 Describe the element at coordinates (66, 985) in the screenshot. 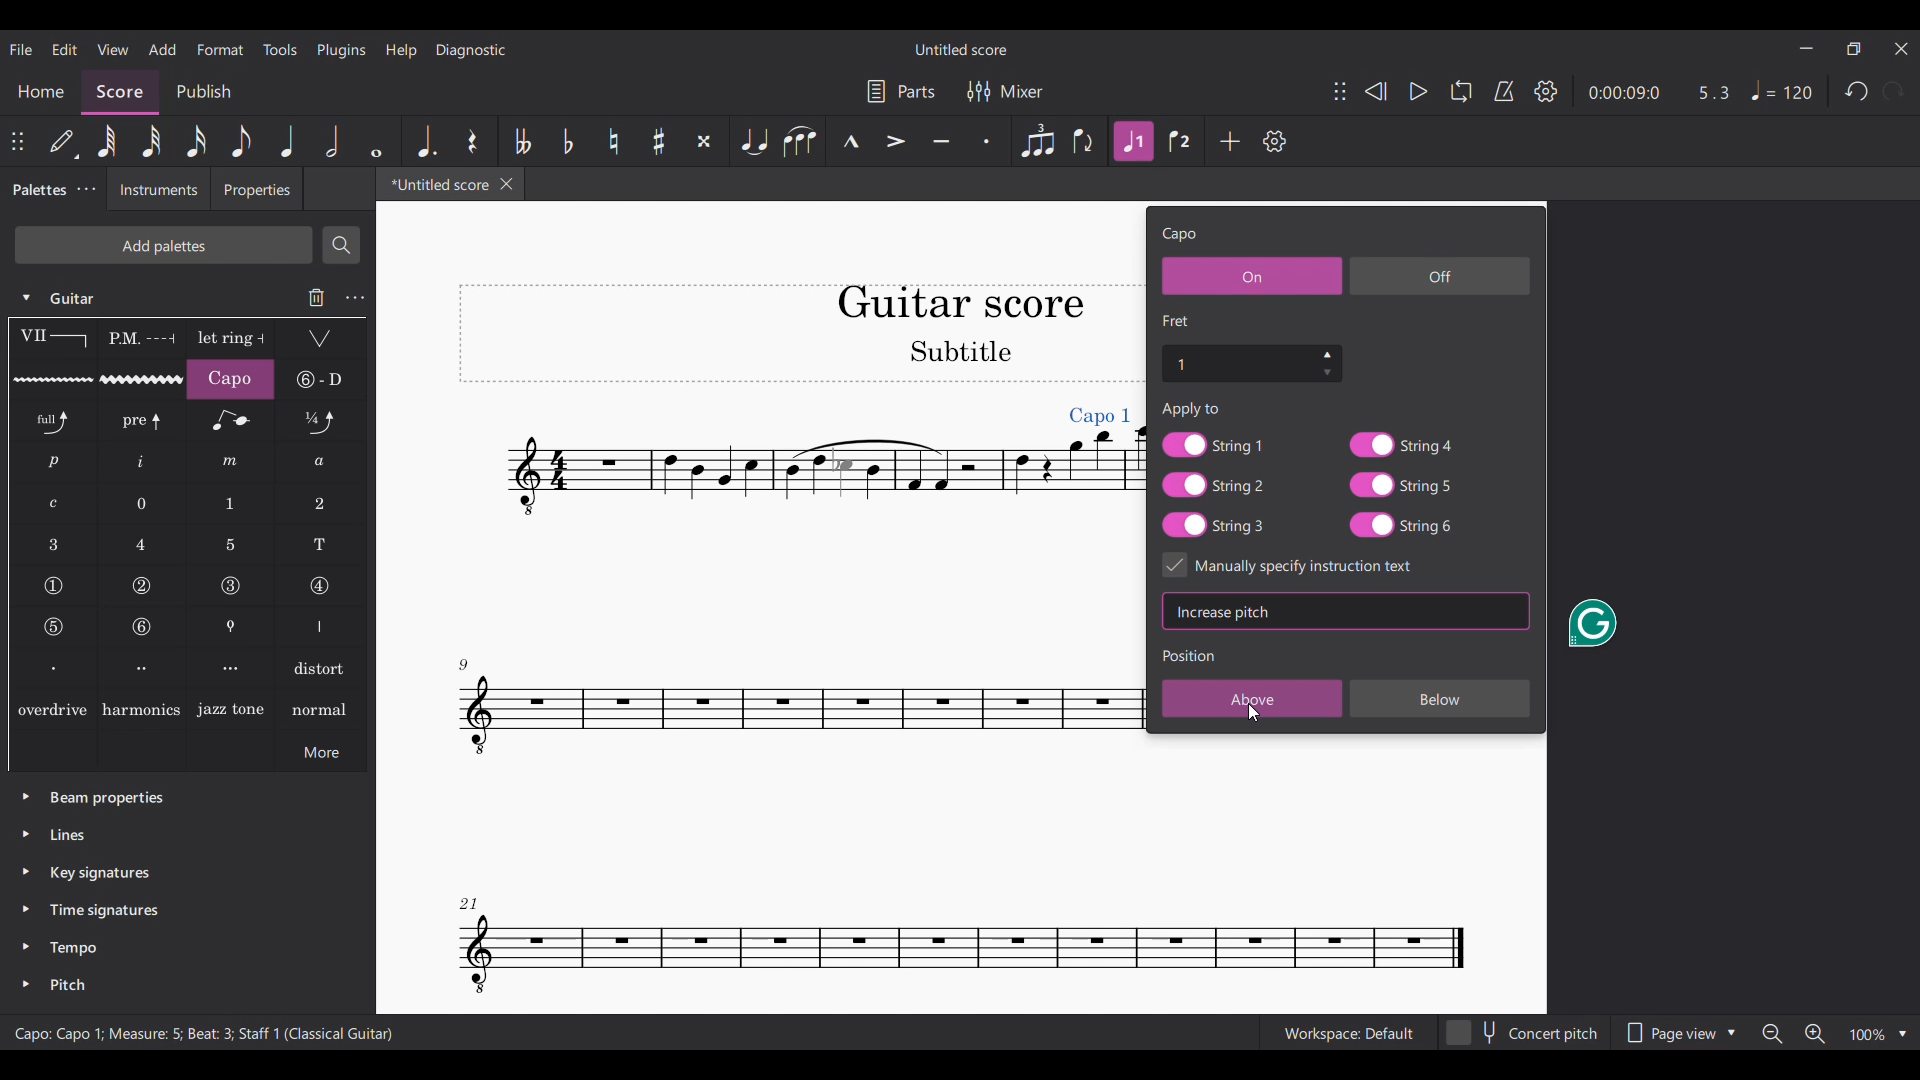

I see `Pitch` at that location.